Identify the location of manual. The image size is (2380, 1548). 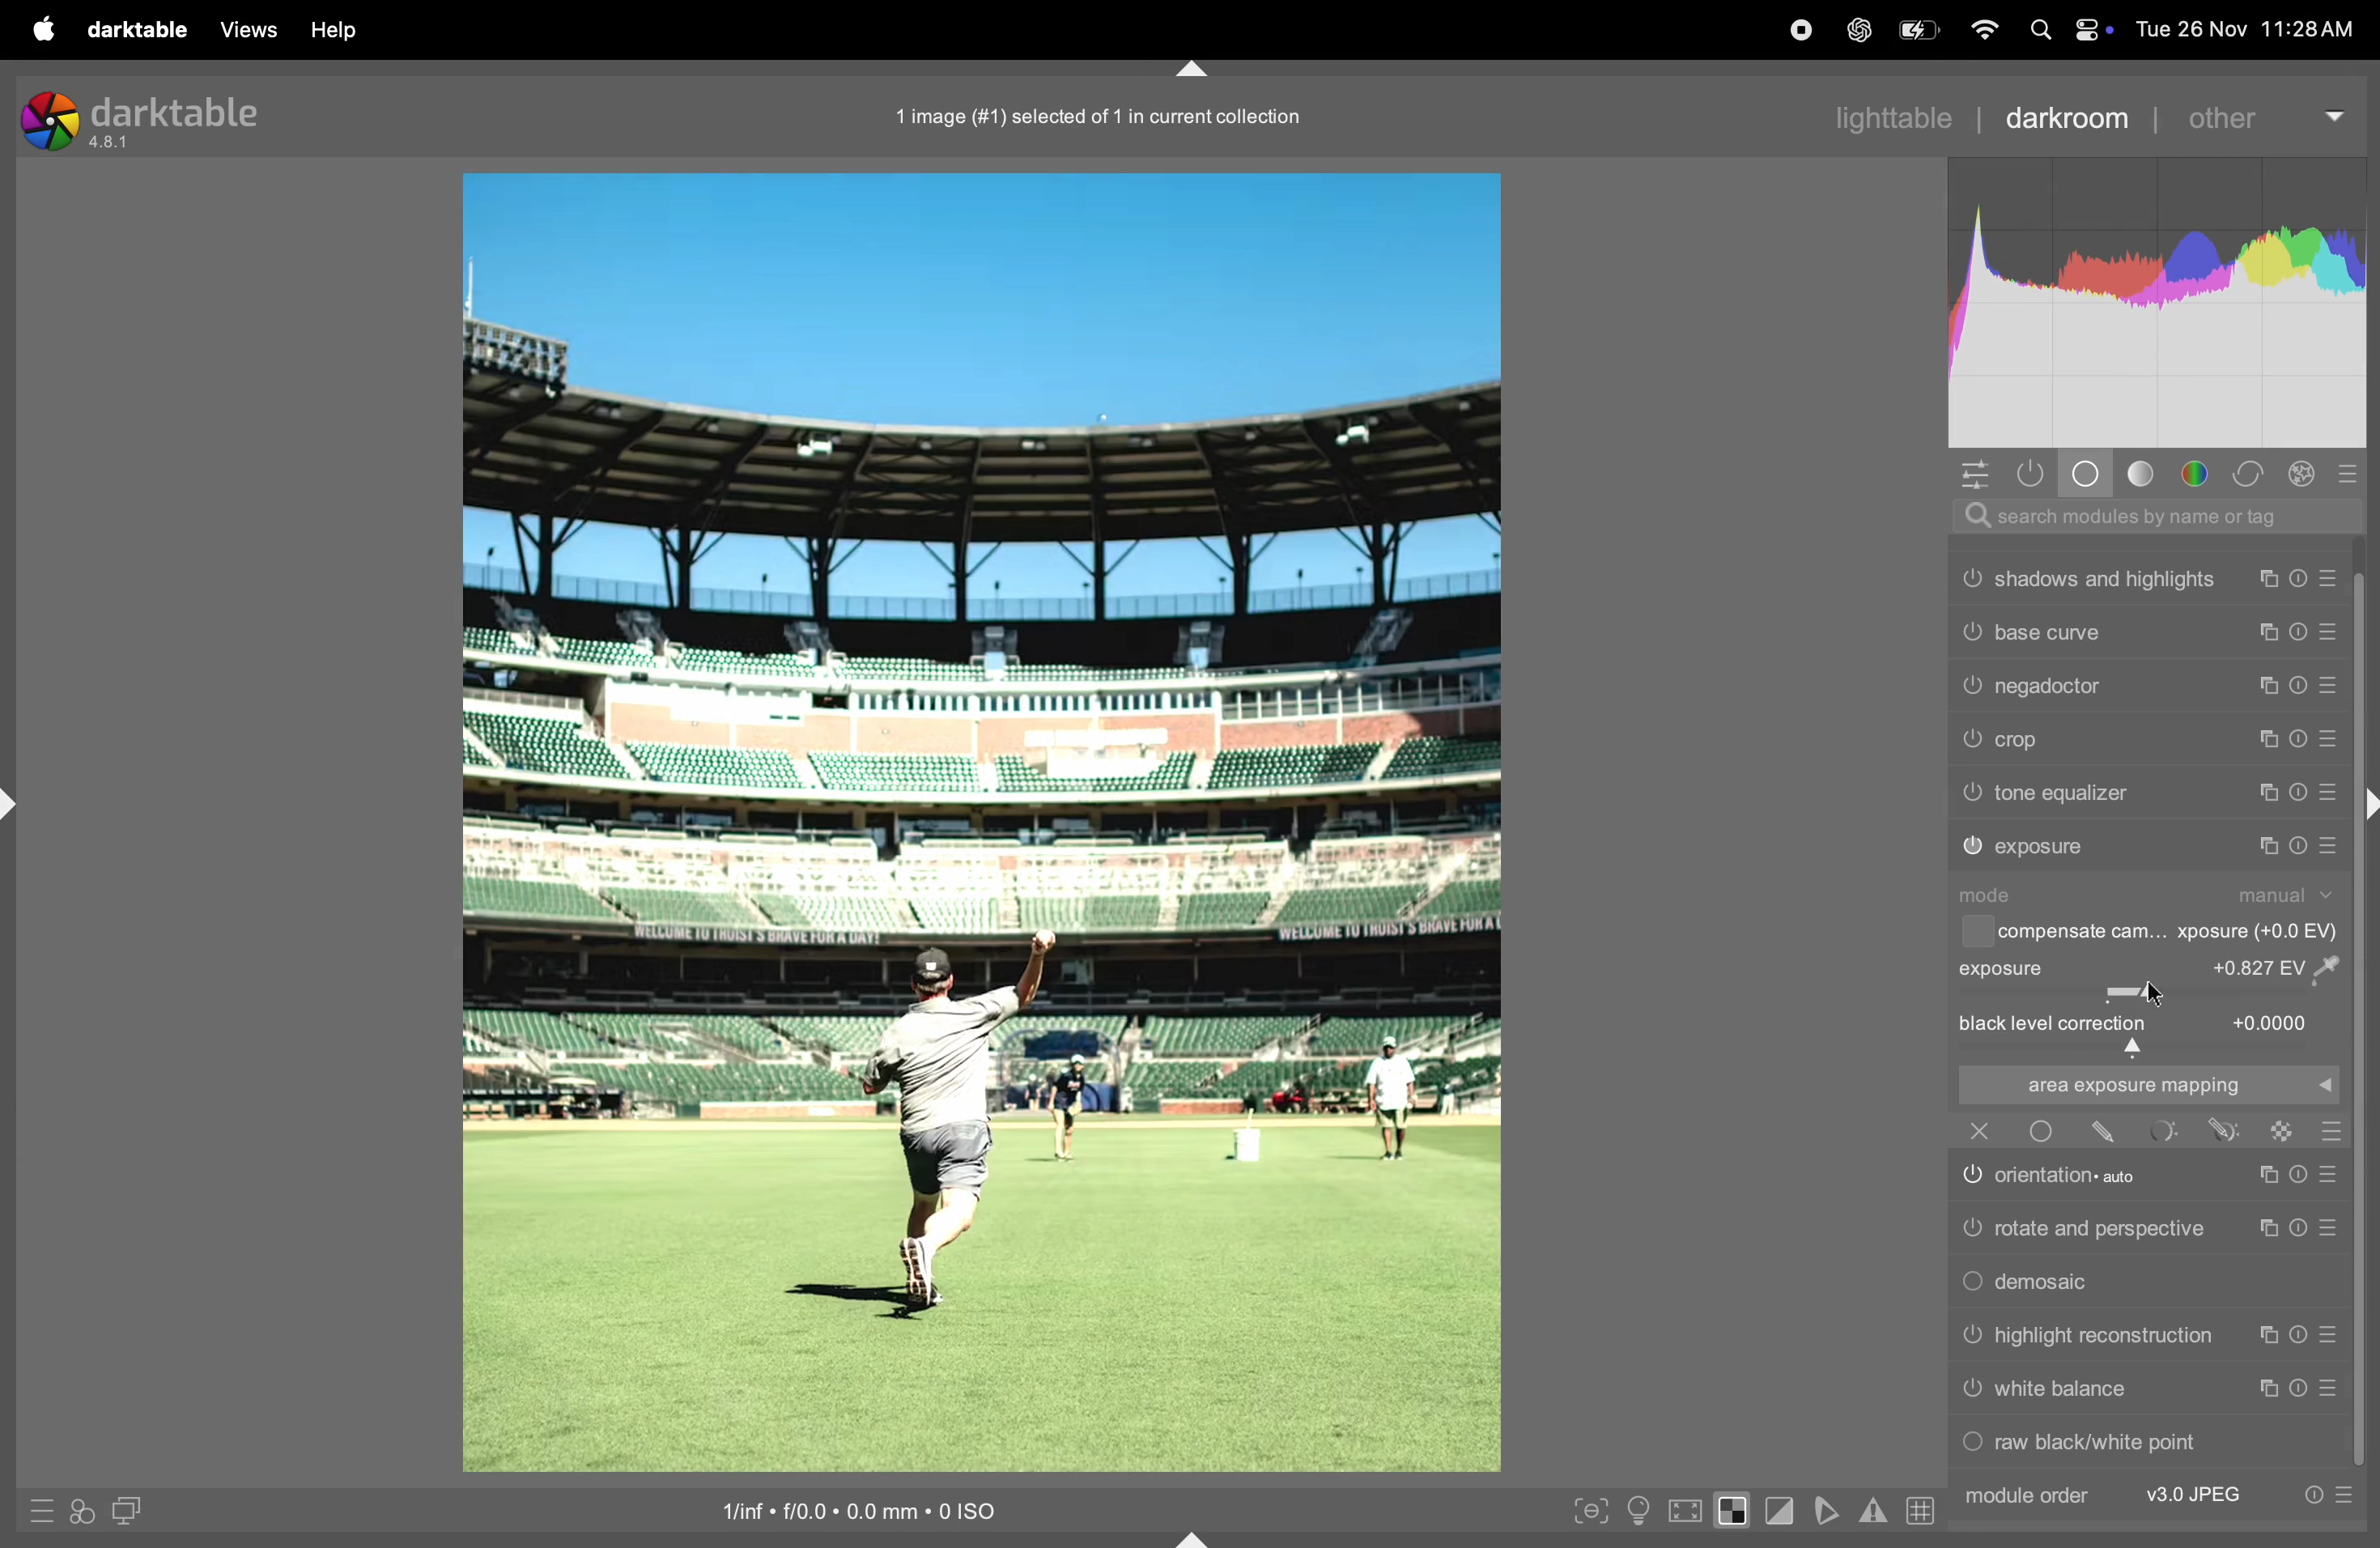
(2290, 895).